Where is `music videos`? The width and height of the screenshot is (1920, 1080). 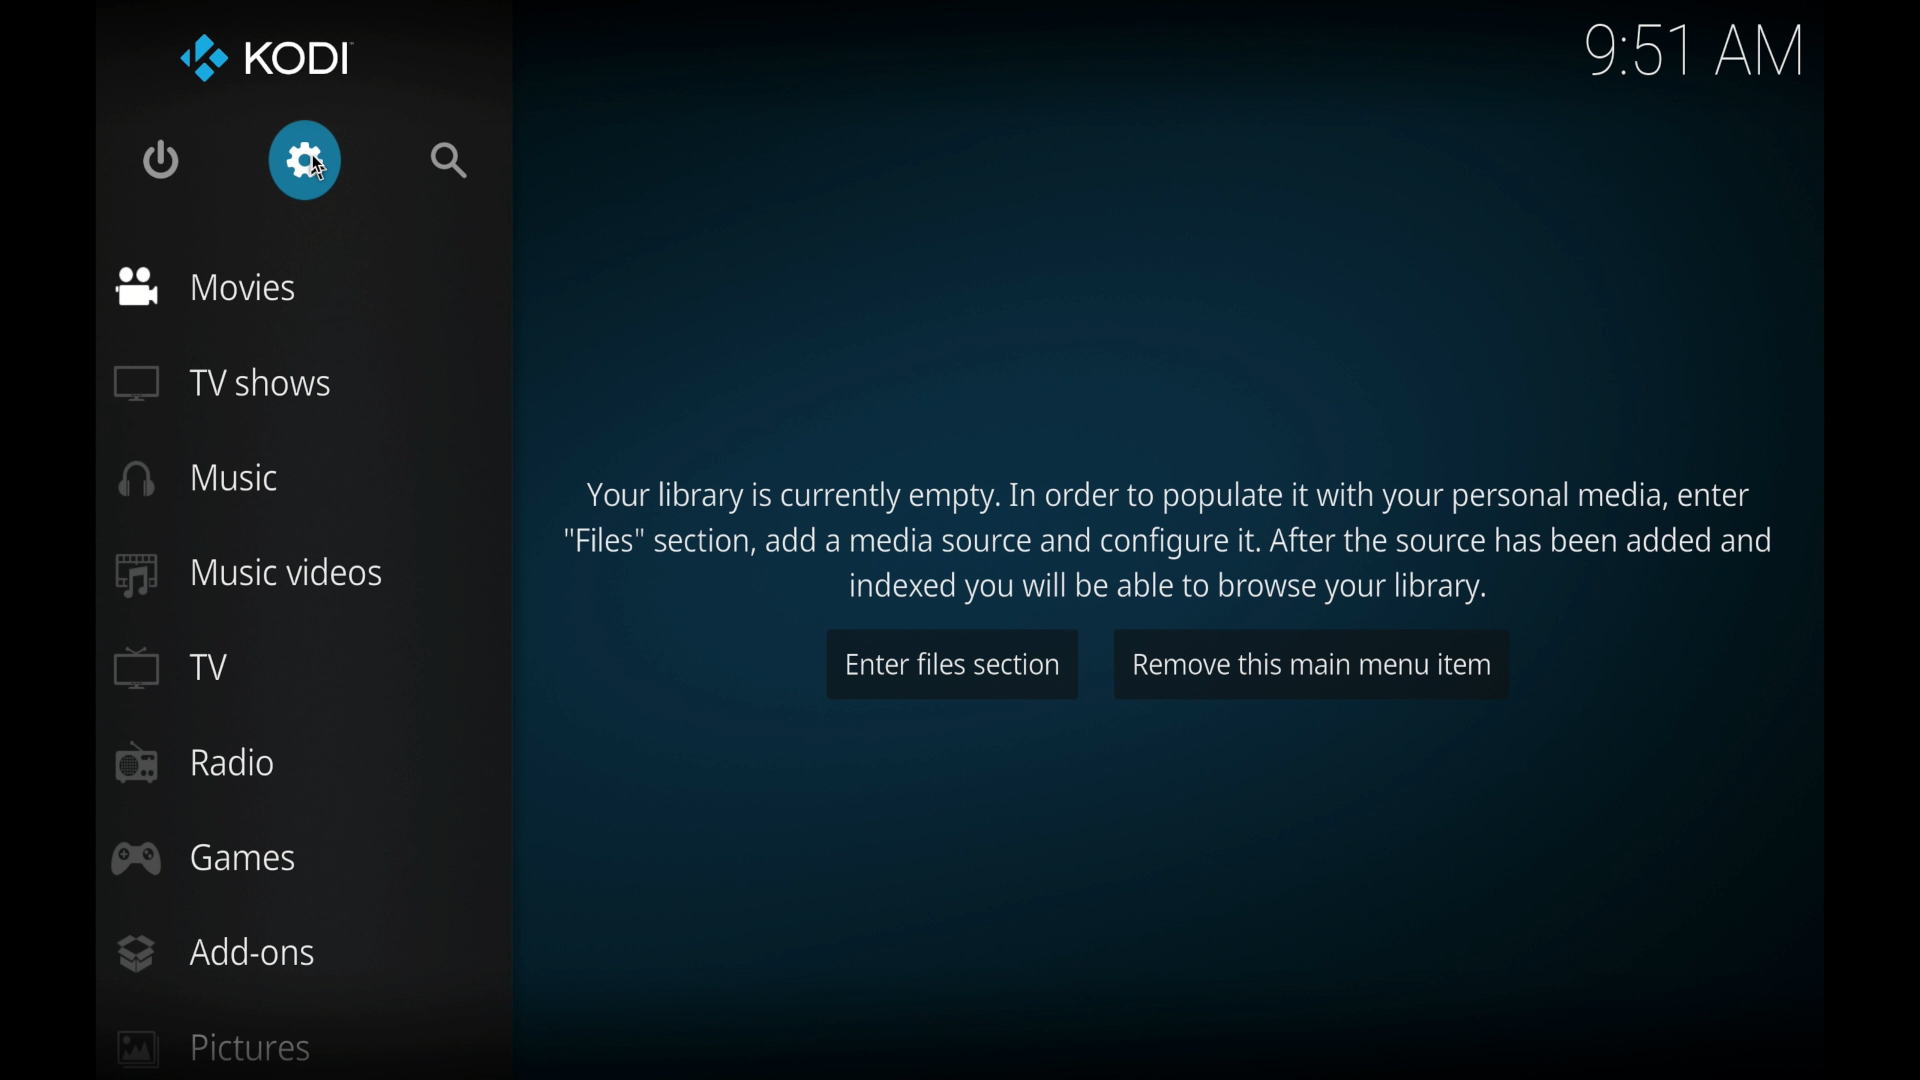
music videos is located at coordinates (252, 575).